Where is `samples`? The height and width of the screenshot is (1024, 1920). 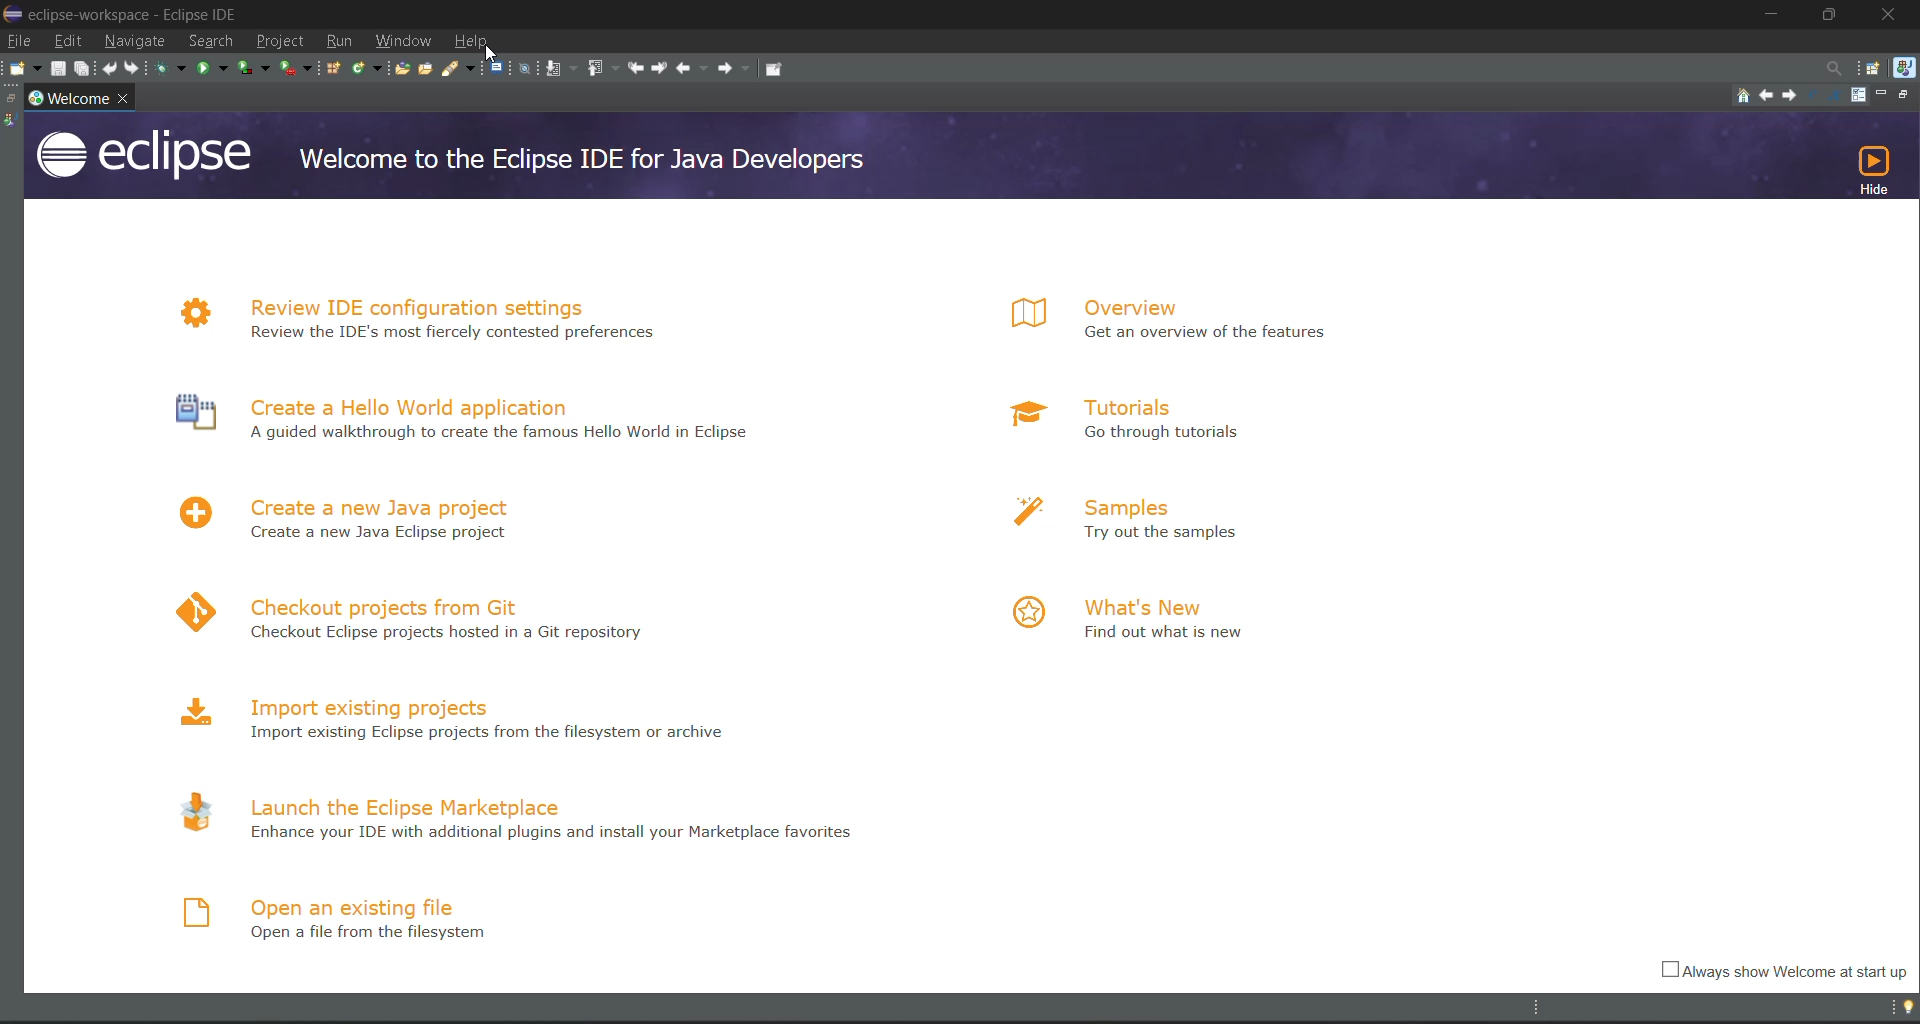
samples is located at coordinates (1123, 505).